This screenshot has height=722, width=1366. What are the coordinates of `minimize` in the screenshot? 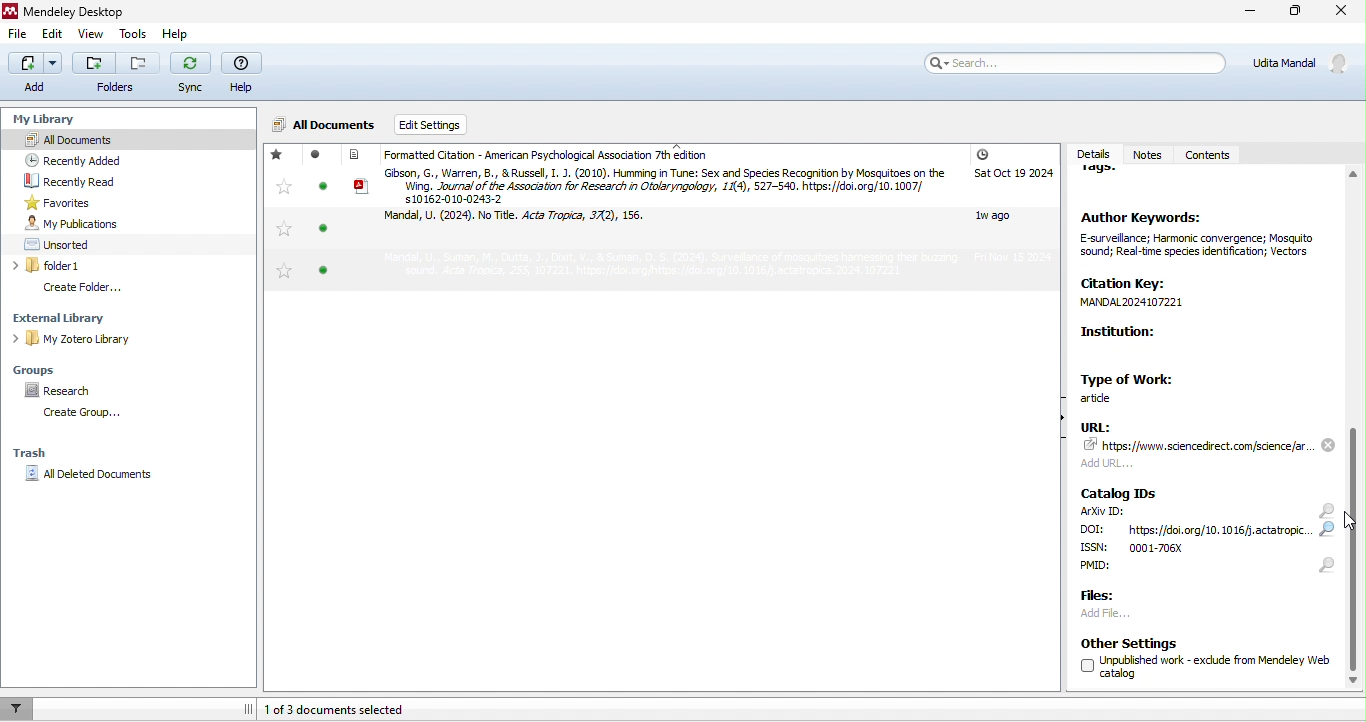 It's located at (1247, 13).